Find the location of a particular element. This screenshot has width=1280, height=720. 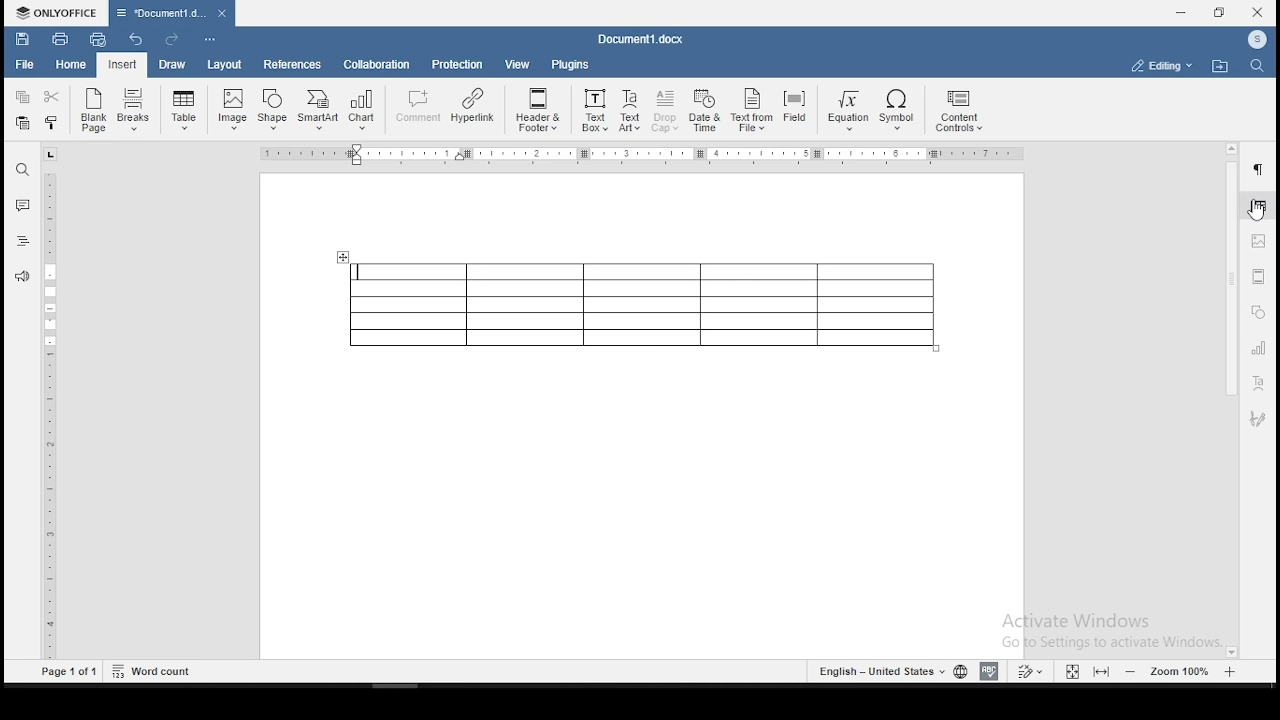

blank page is located at coordinates (91, 112).